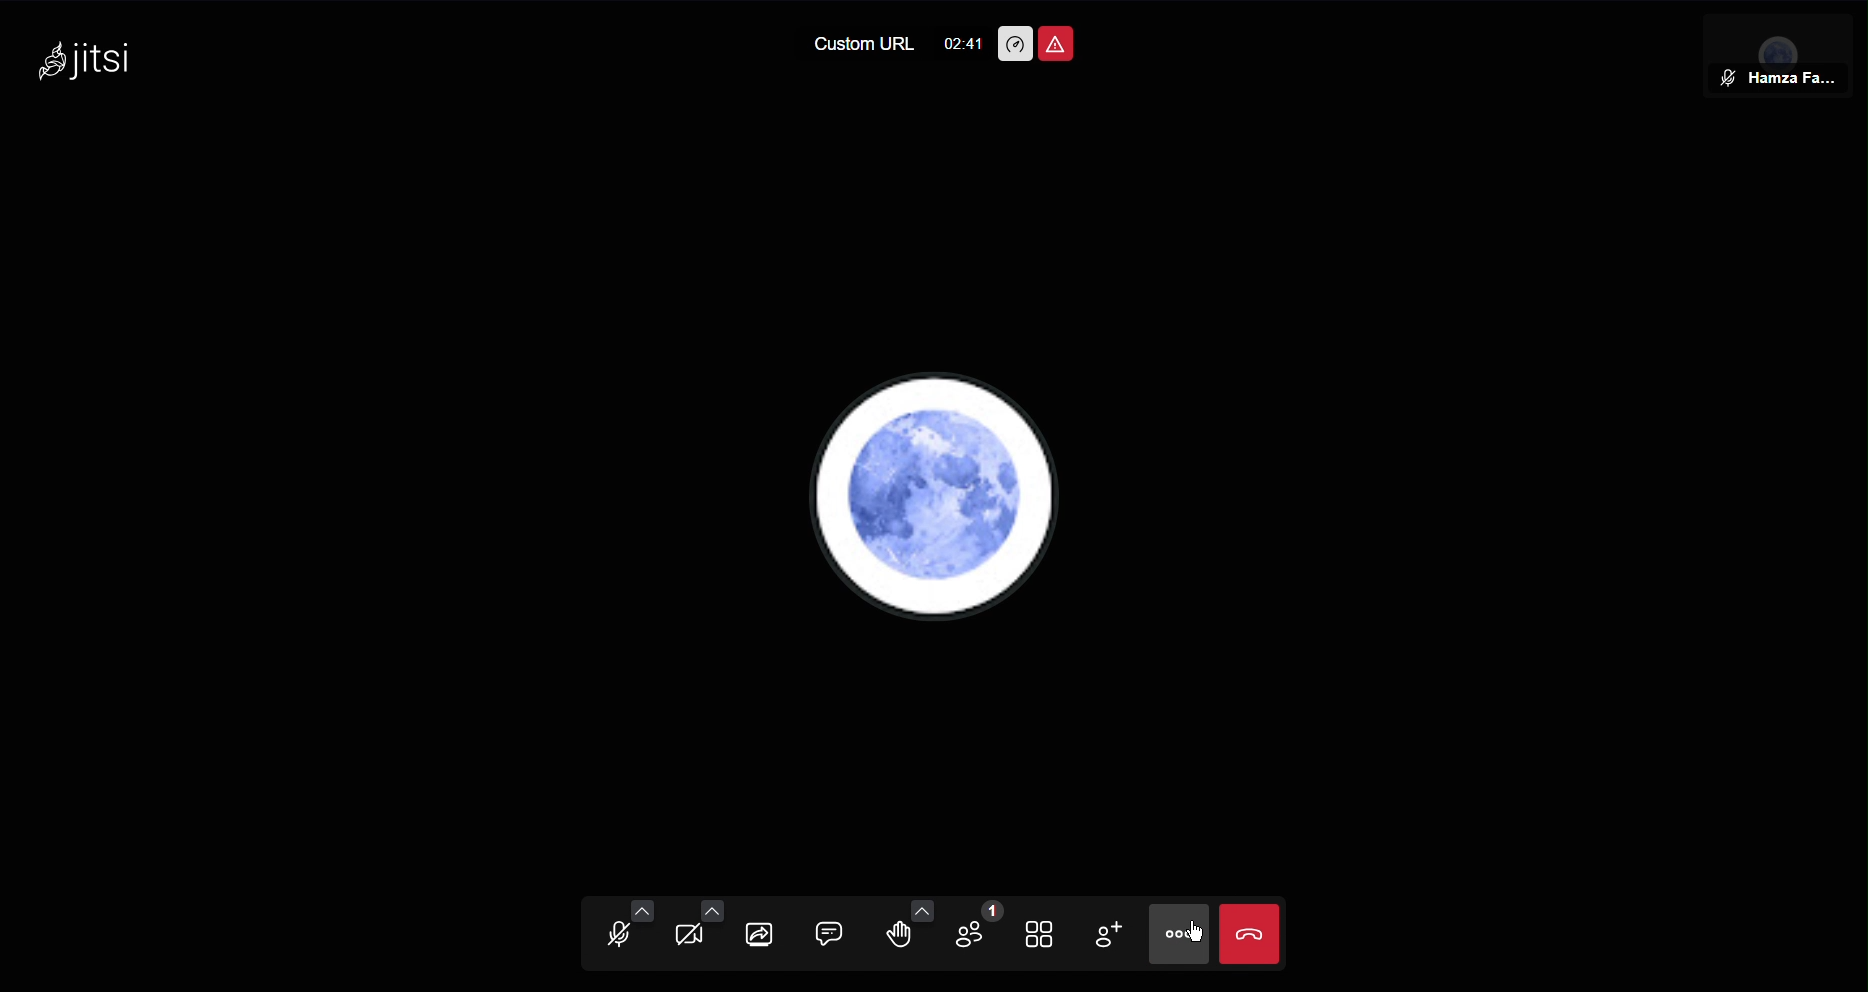 The height and width of the screenshot is (992, 1868). Describe the element at coordinates (830, 933) in the screenshot. I see `Chat` at that location.